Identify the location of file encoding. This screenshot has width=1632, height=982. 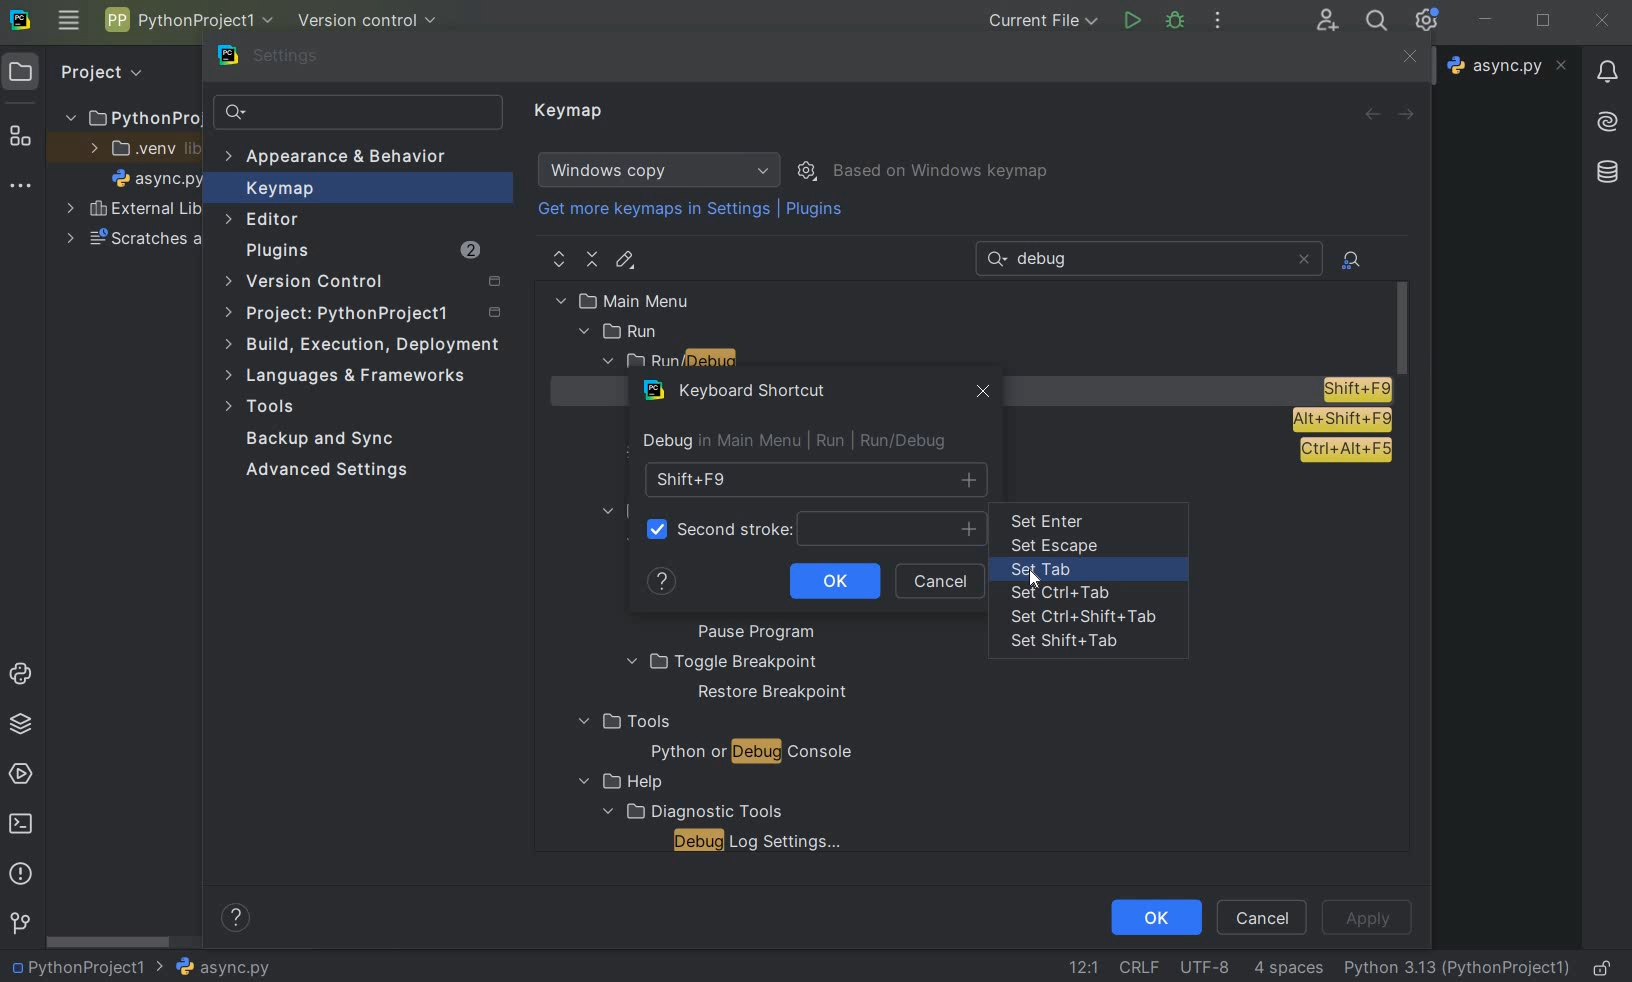
(1207, 966).